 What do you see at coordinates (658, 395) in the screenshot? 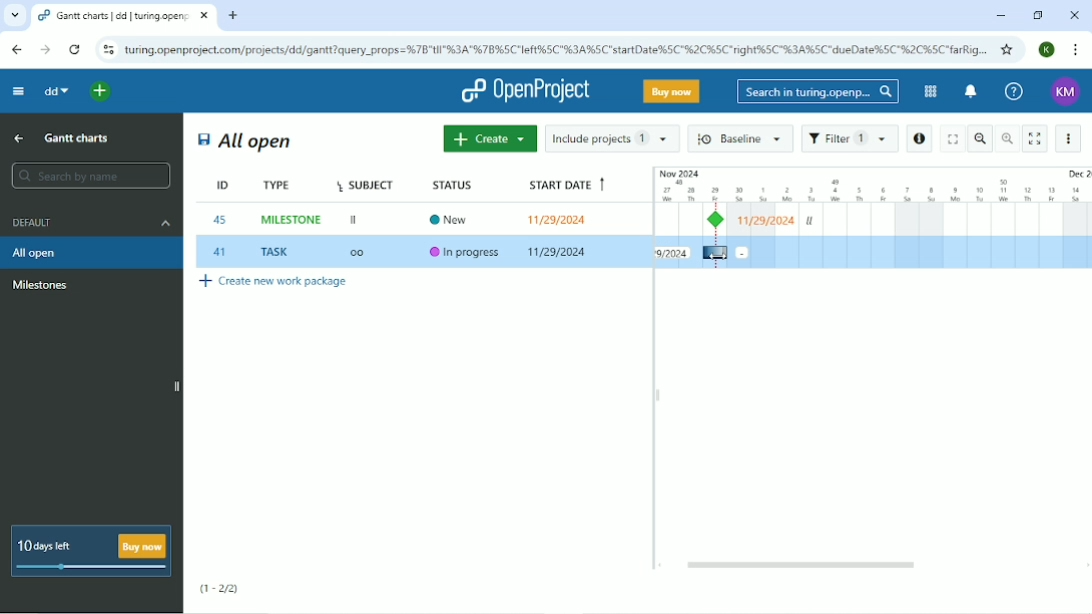
I see `Resize` at bounding box center [658, 395].